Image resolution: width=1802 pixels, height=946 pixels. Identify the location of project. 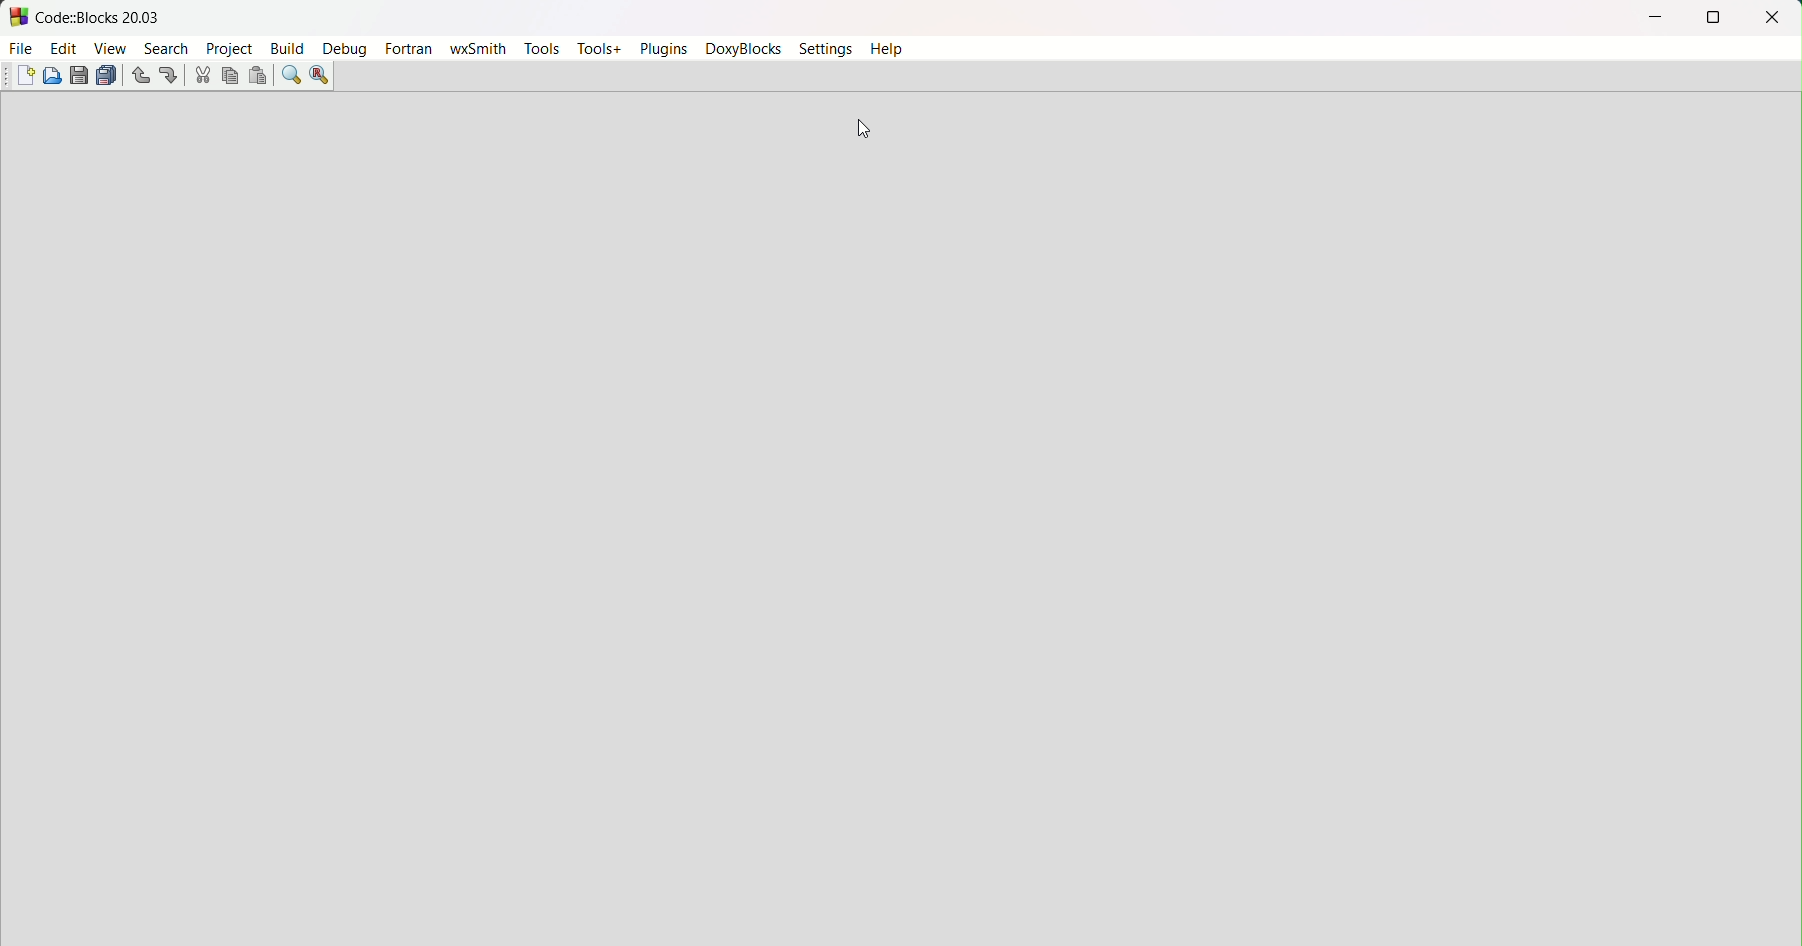
(228, 50).